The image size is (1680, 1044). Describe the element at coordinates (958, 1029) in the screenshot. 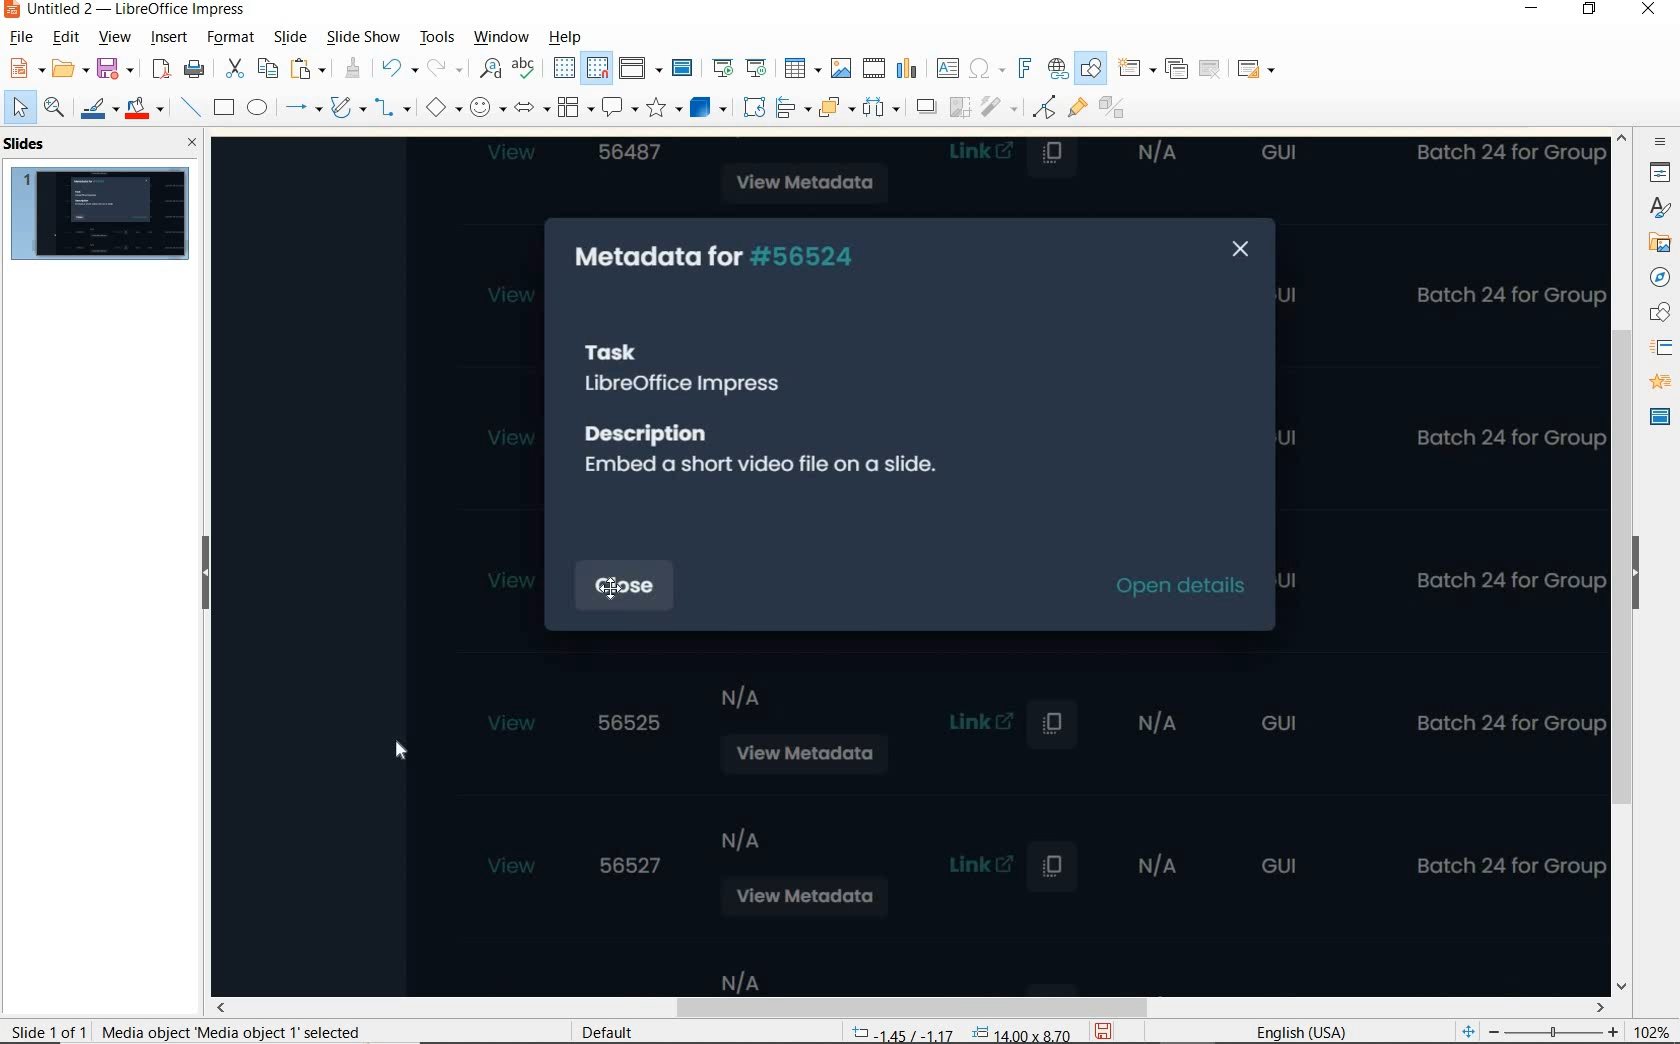

I see `POSITION AND SIZE` at that location.